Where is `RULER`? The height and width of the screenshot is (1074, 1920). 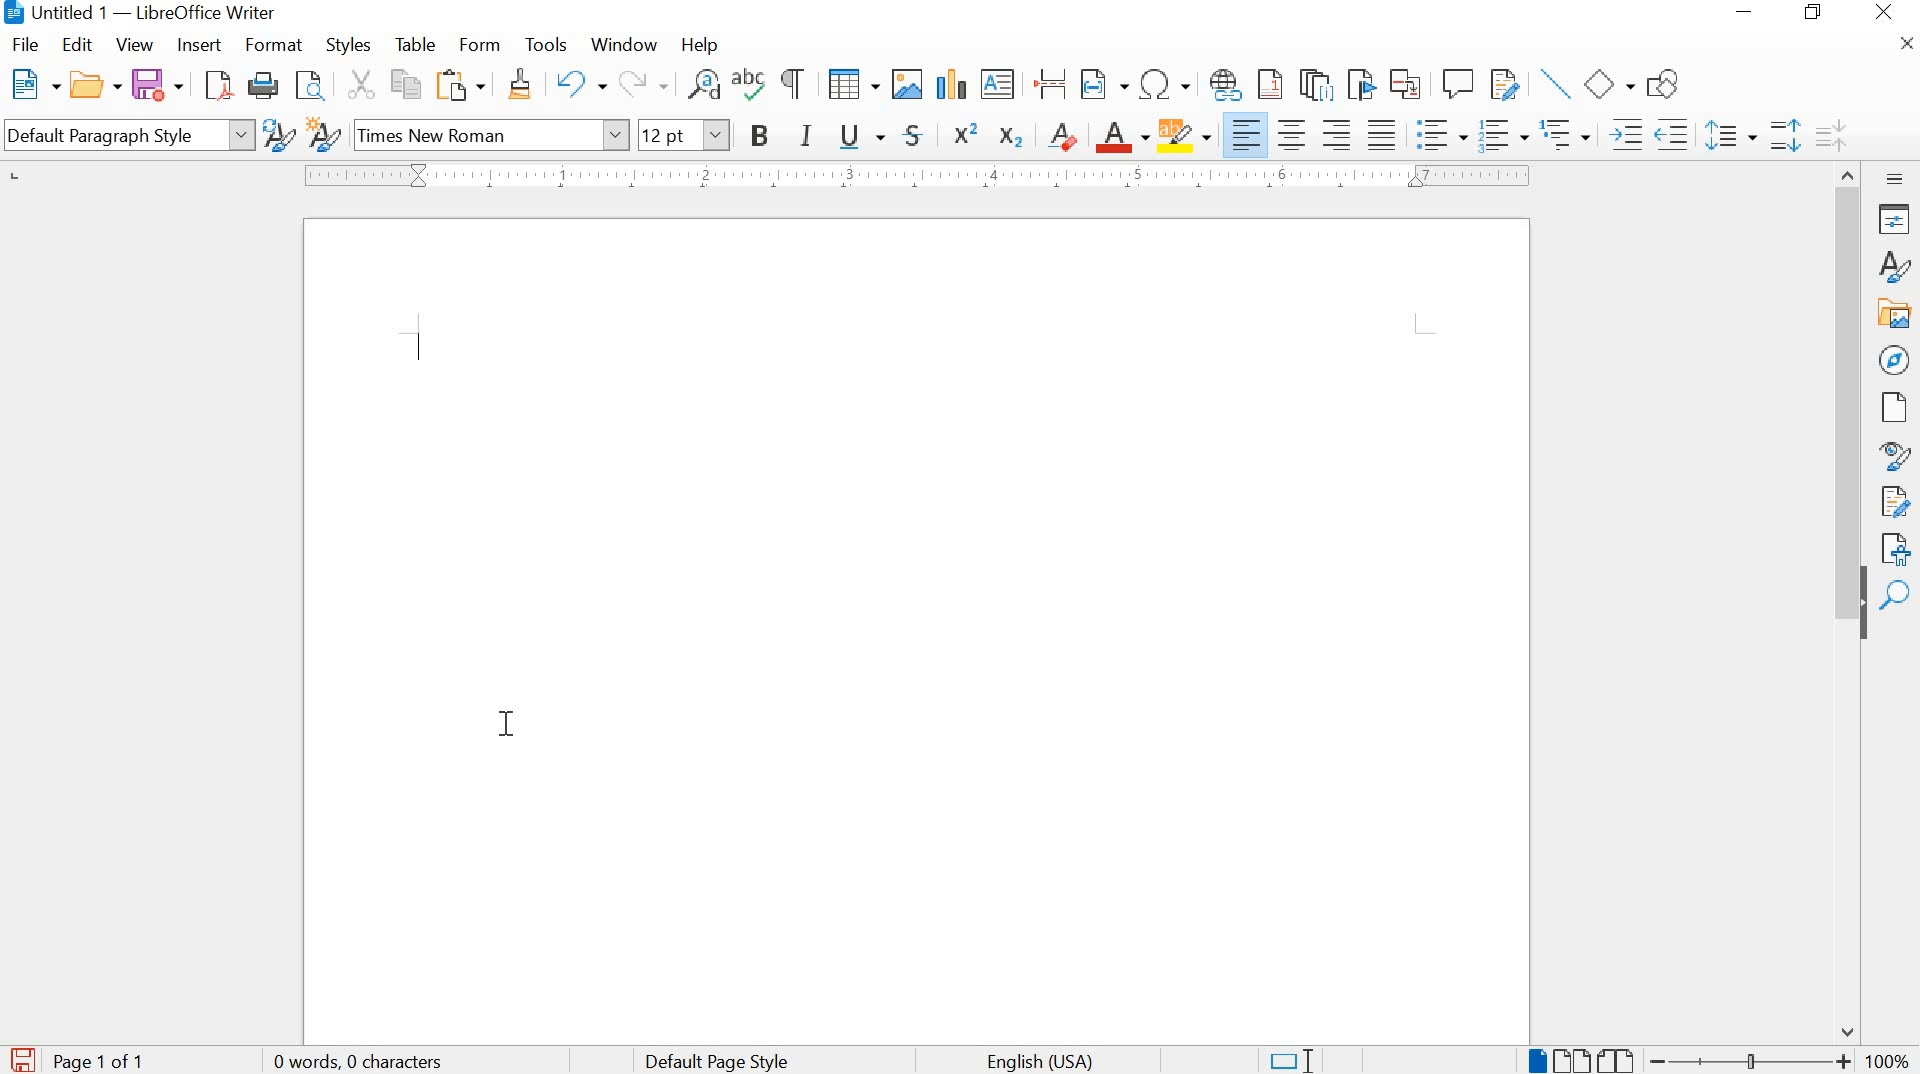
RULER is located at coordinates (902, 178).